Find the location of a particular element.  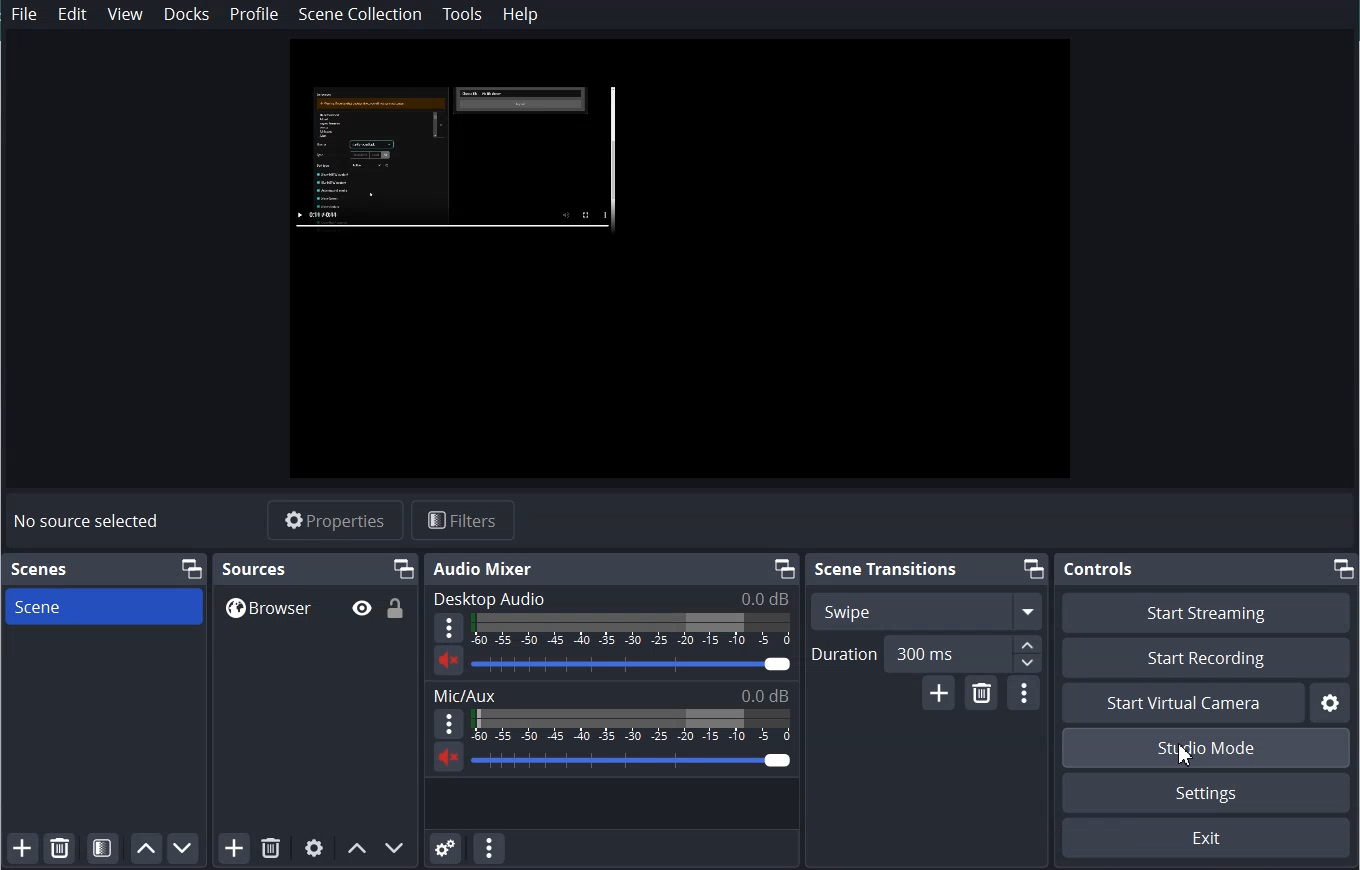

Mic/Aux is located at coordinates (612, 695).